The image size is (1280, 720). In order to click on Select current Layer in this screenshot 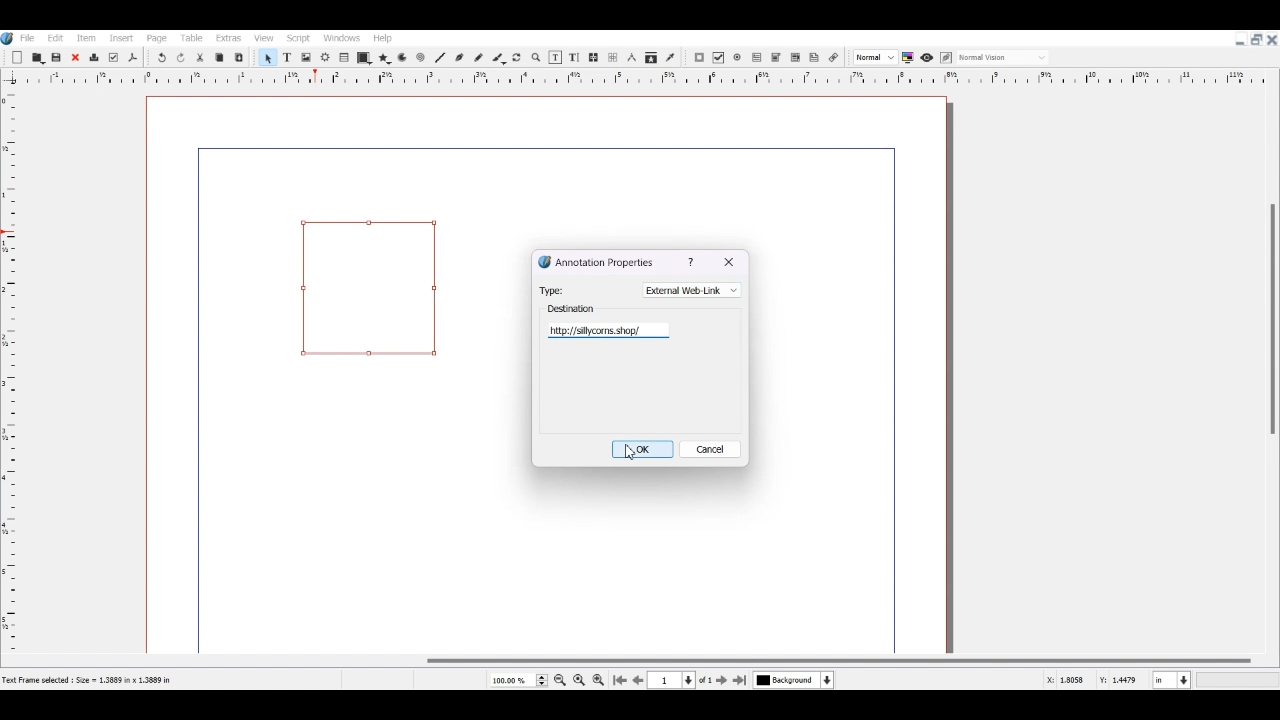, I will do `click(796, 681)`.